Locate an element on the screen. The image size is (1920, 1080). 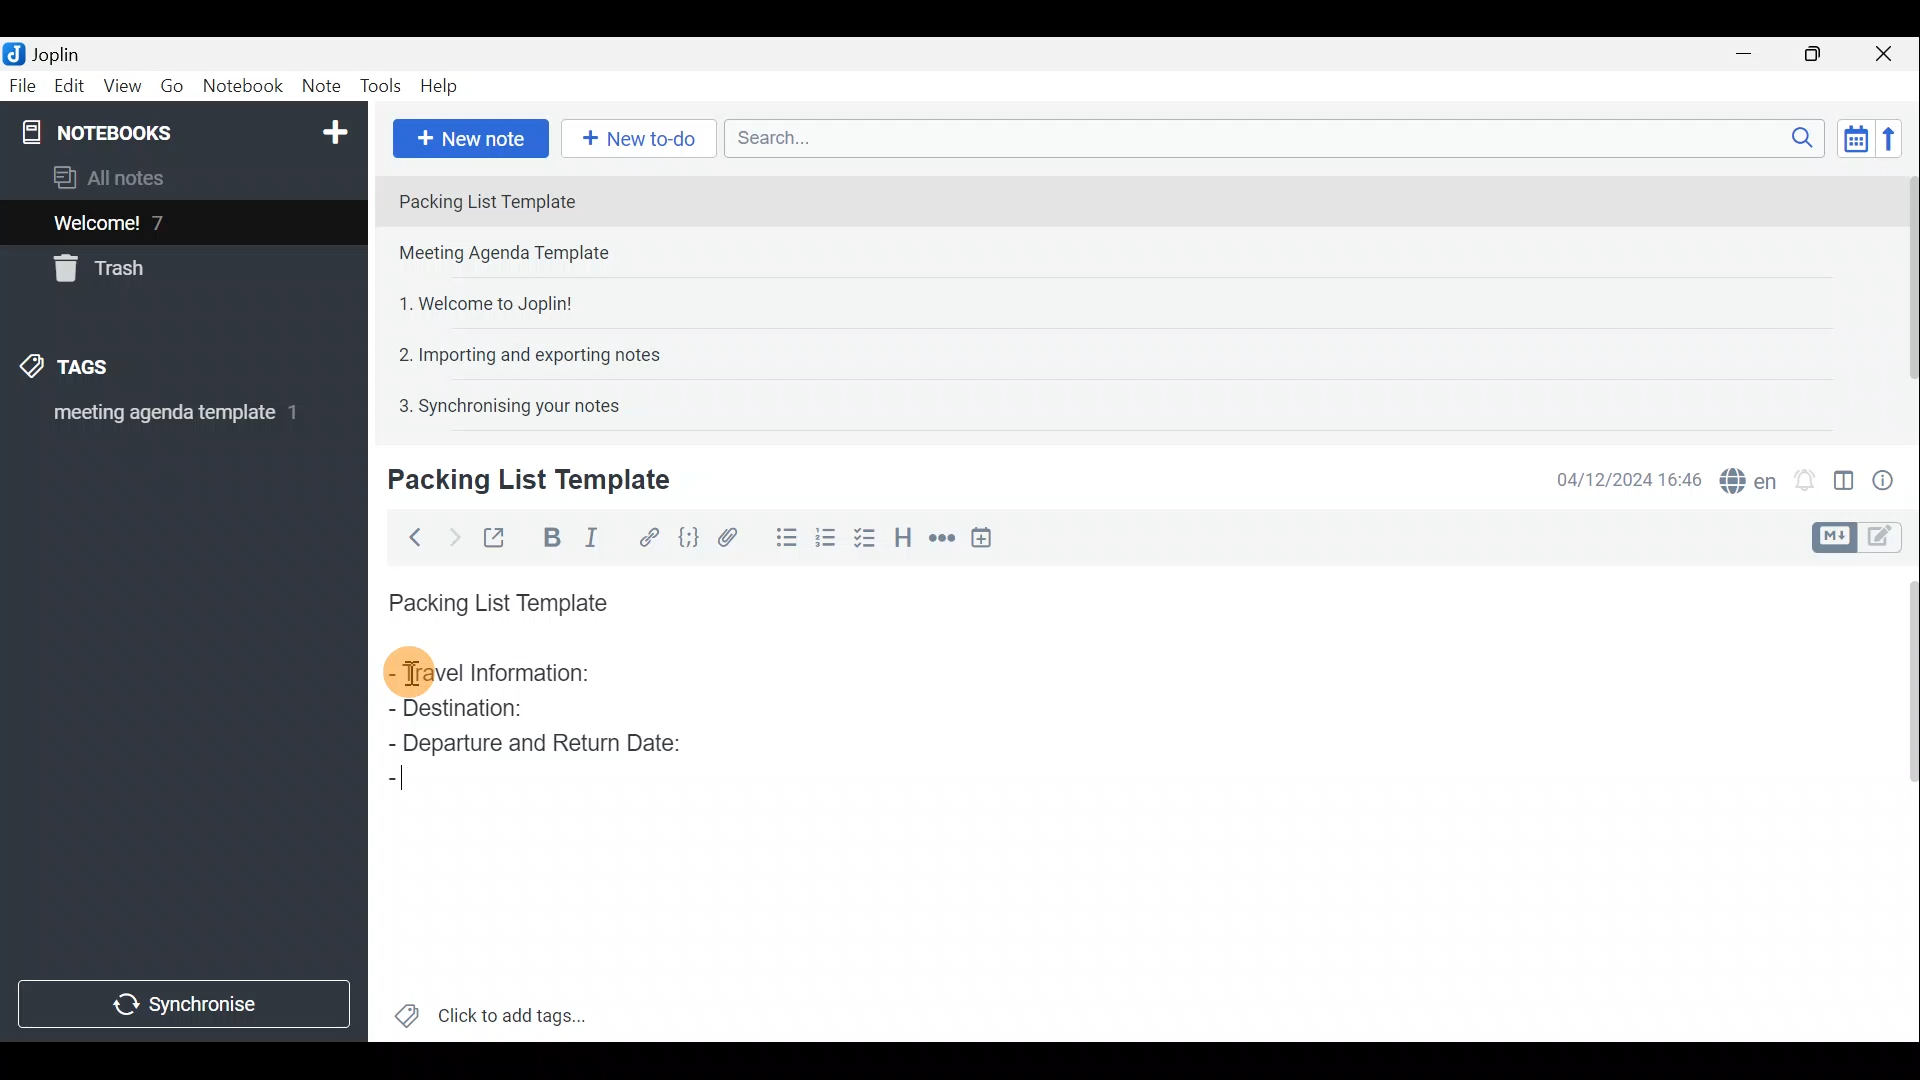
Trash is located at coordinates (107, 272).